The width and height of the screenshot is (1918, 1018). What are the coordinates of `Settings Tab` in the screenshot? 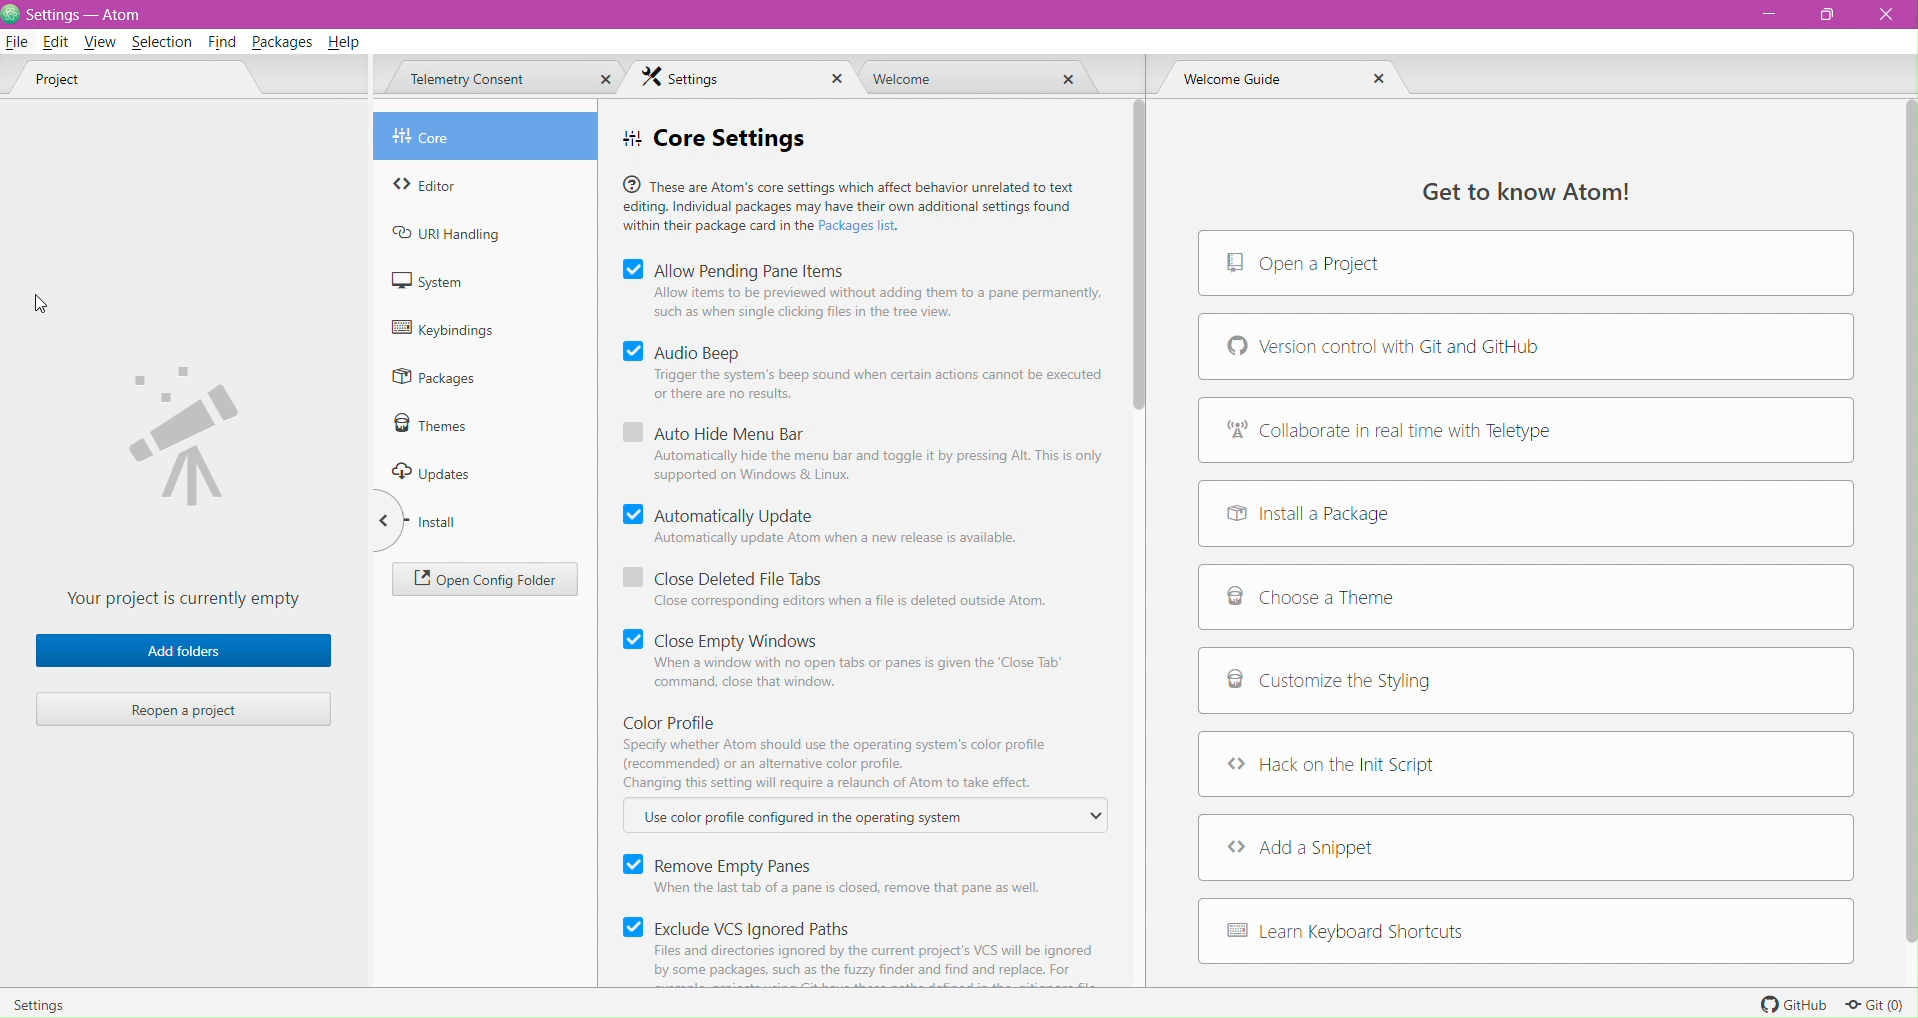 It's located at (700, 79).